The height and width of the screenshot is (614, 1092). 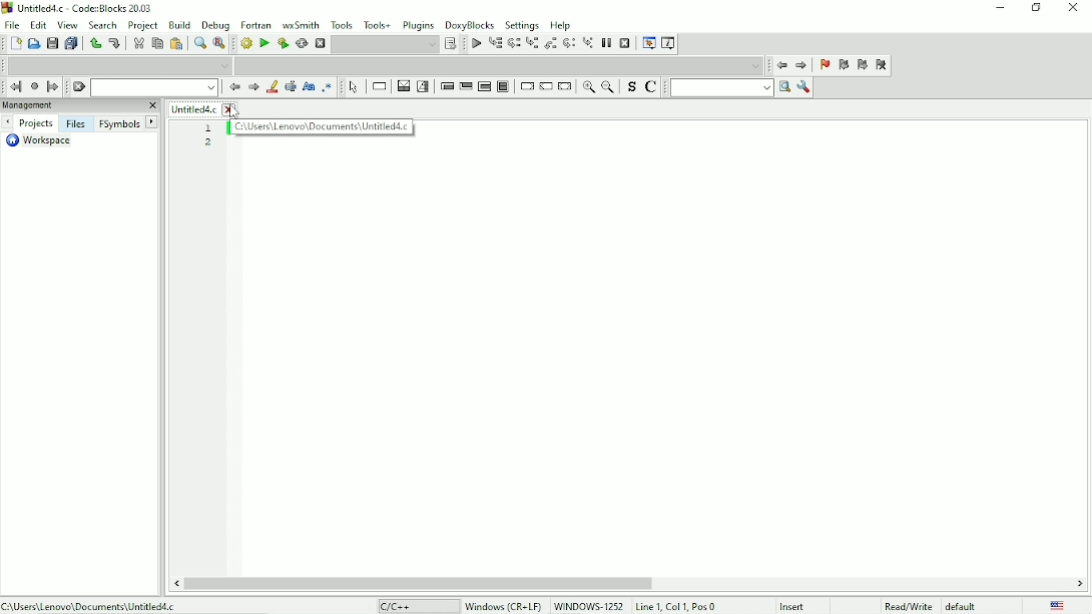 What do you see at coordinates (216, 25) in the screenshot?
I see `Debug` at bounding box center [216, 25].